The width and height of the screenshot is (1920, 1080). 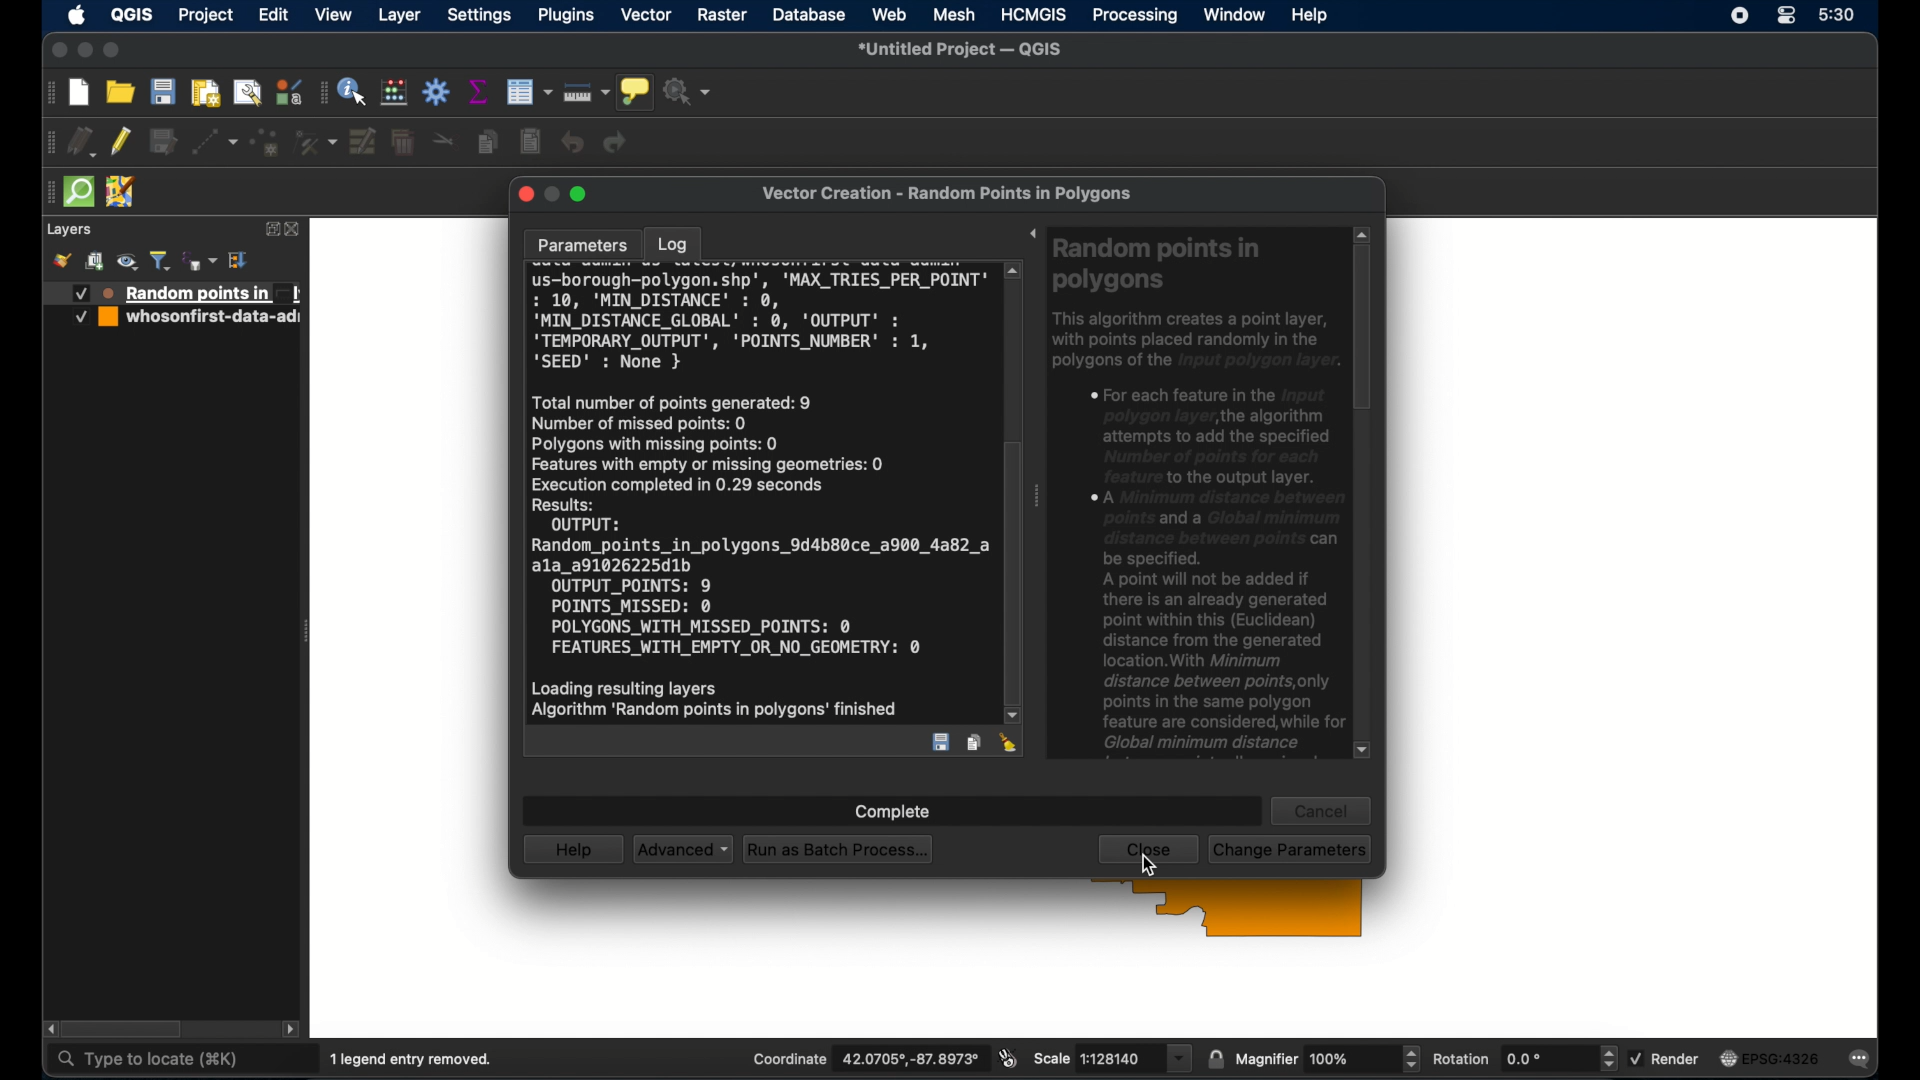 What do you see at coordinates (335, 15) in the screenshot?
I see `view` at bounding box center [335, 15].